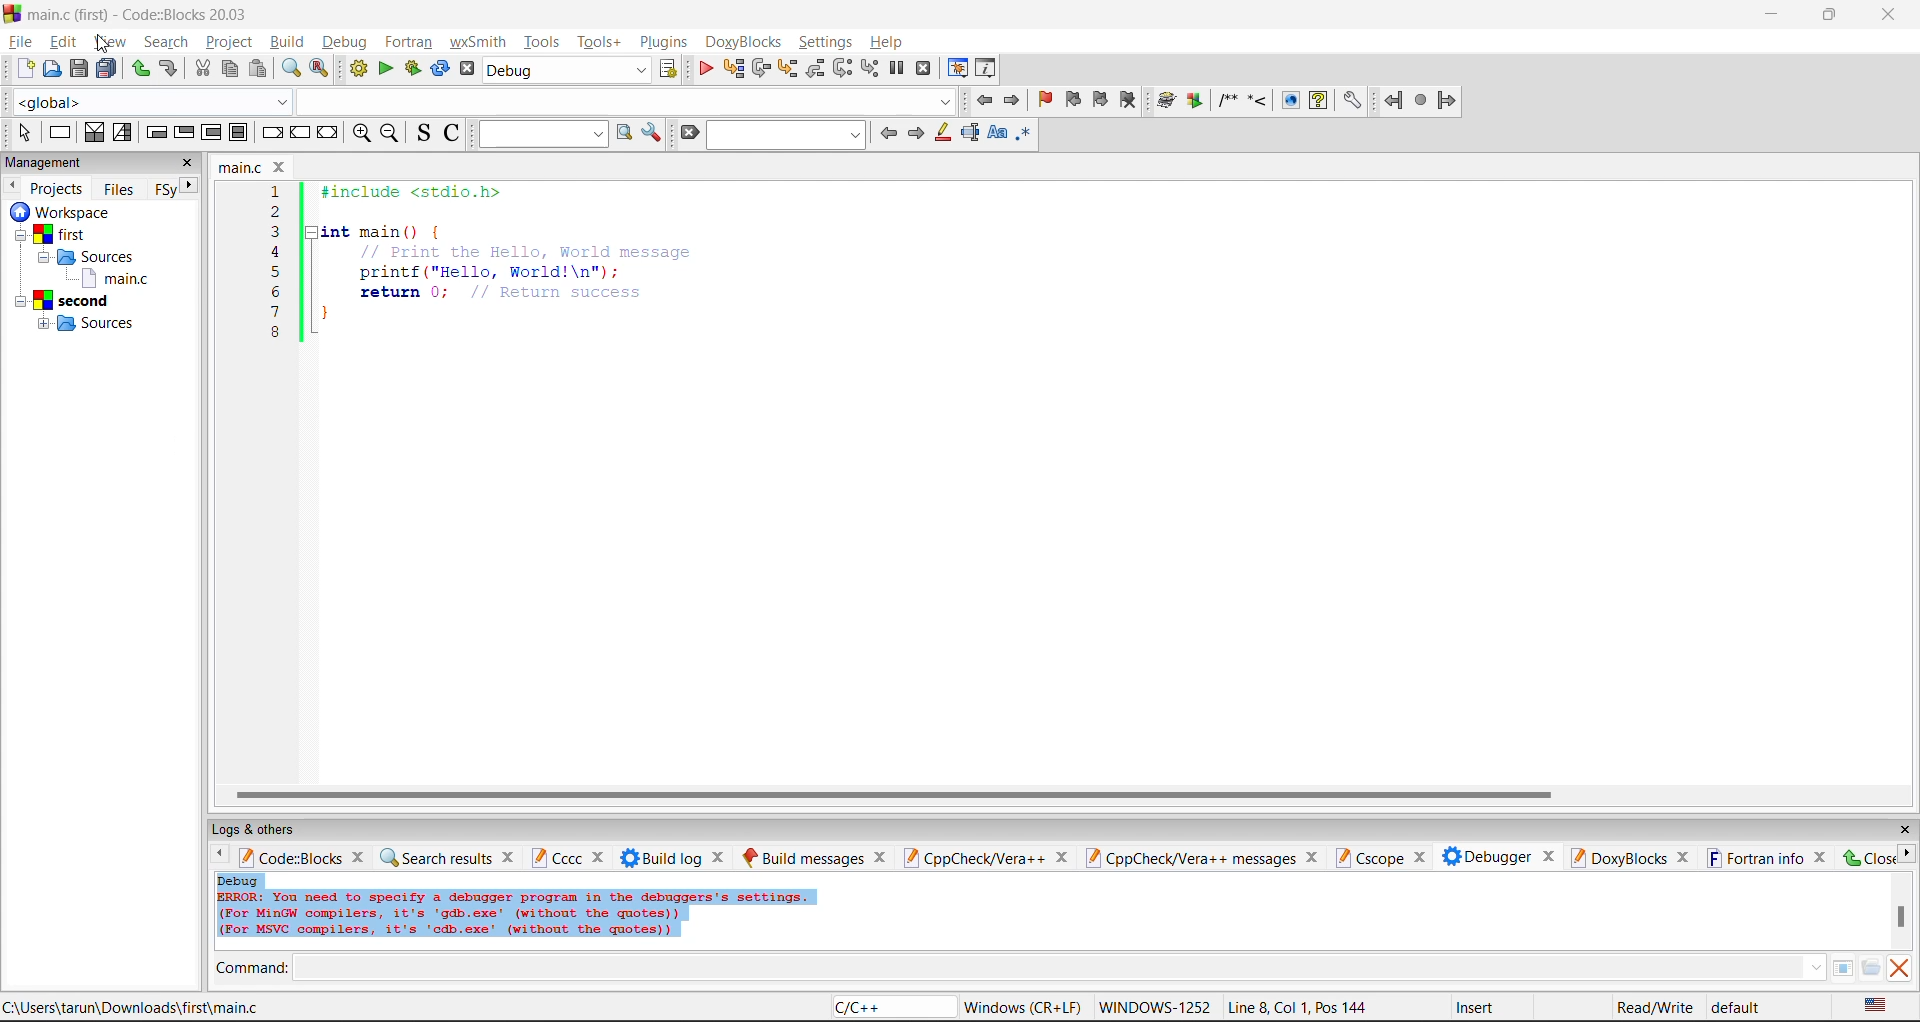  I want to click on files, so click(124, 192).